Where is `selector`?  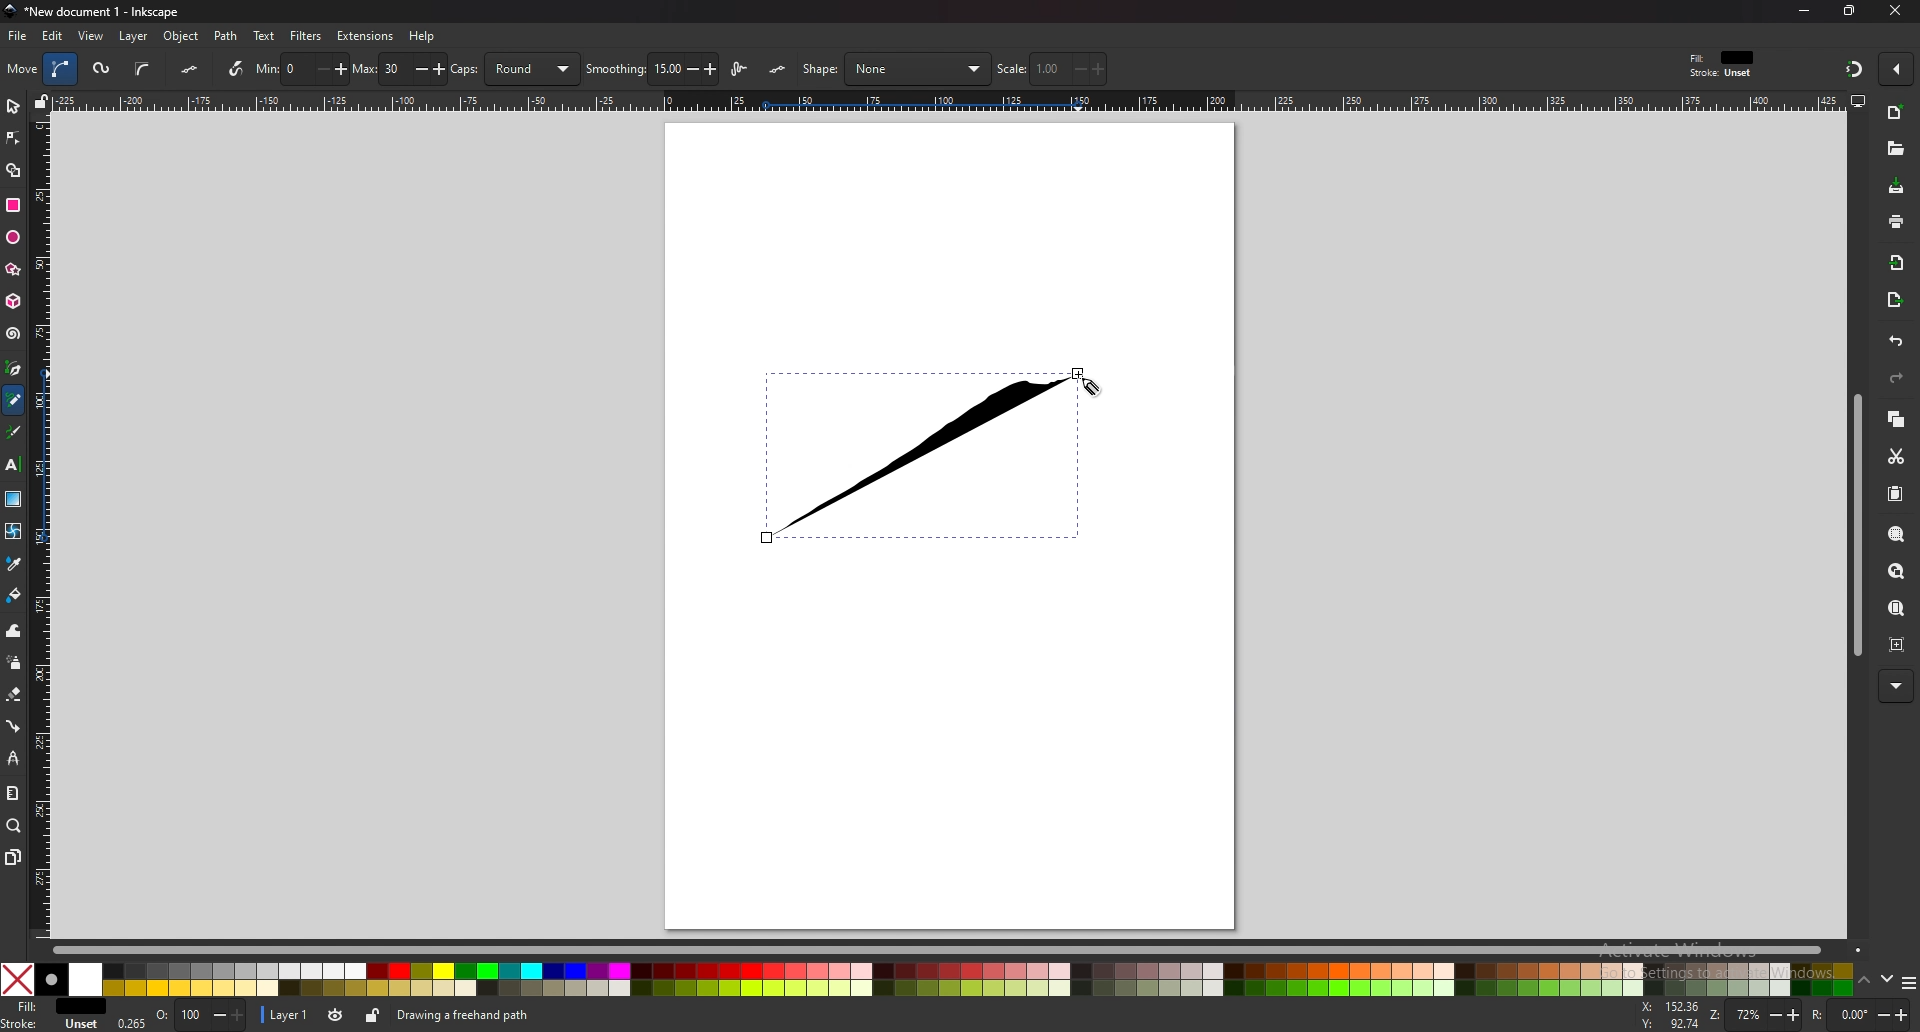
selector is located at coordinates (13, 105).